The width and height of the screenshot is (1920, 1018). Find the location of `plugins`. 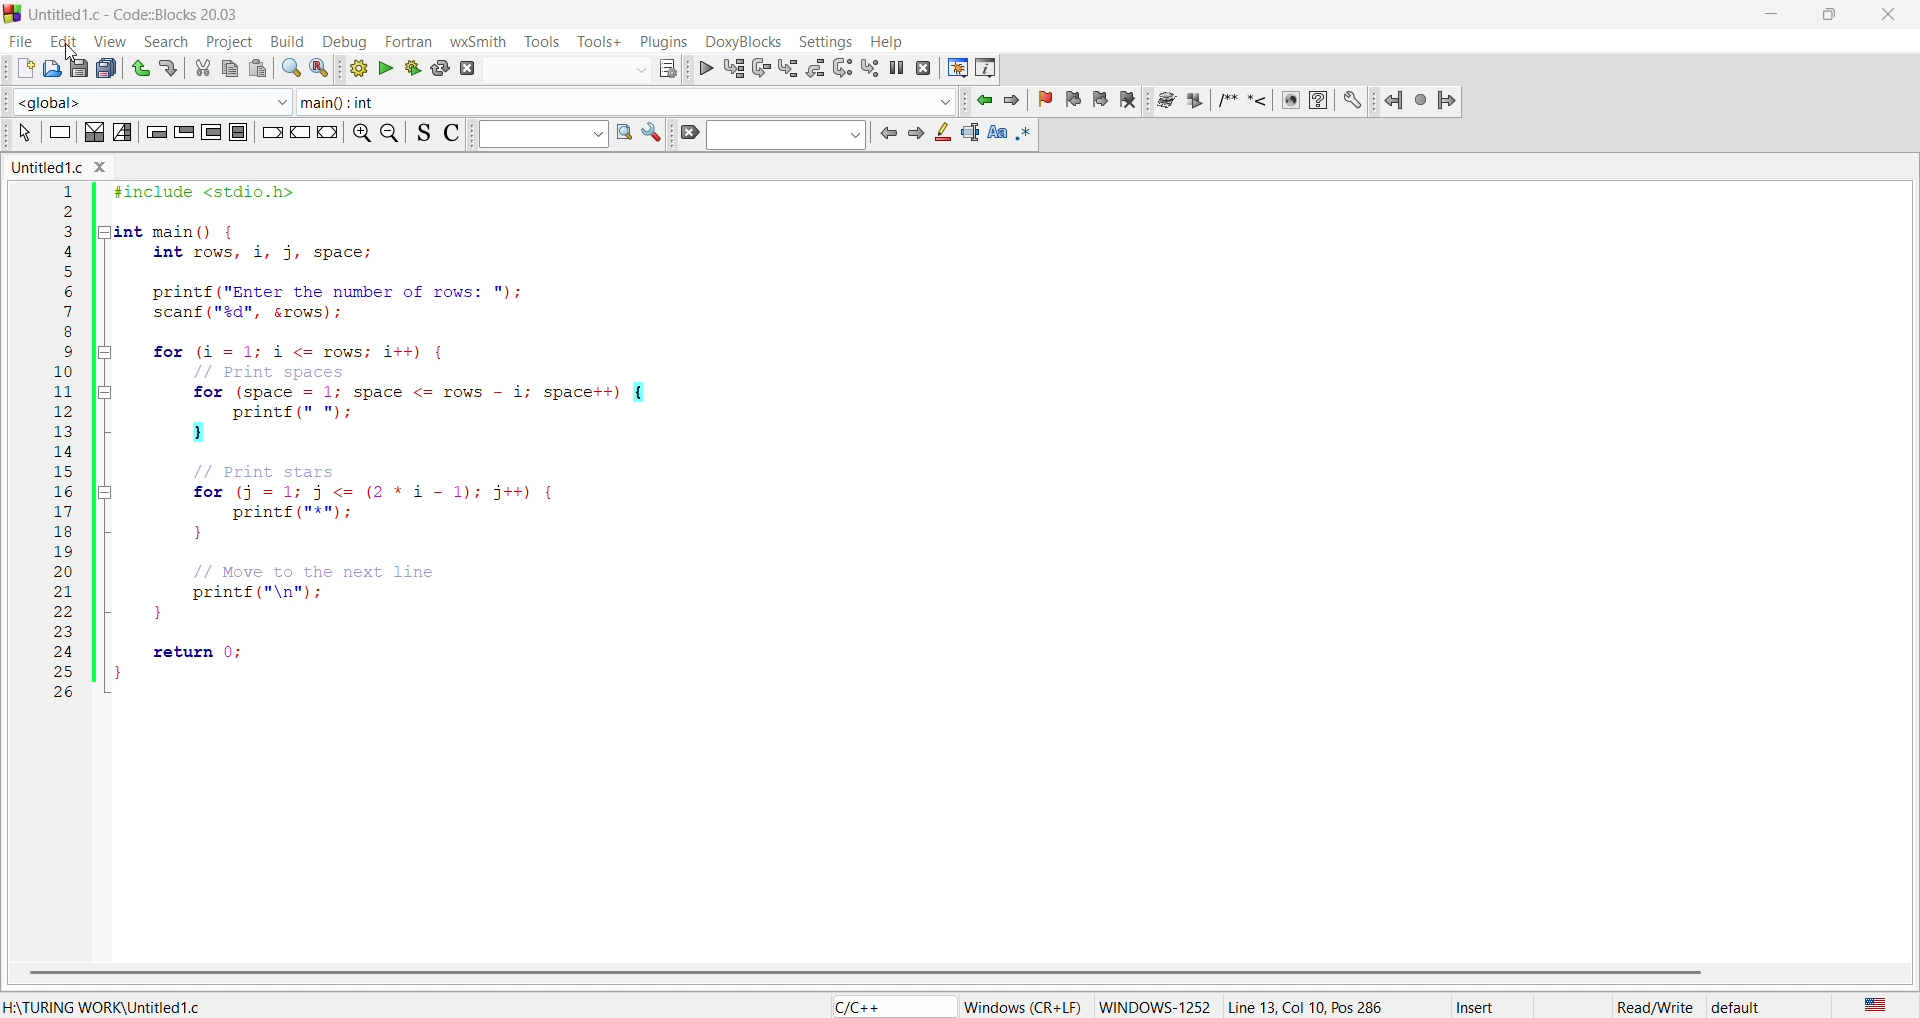

plugins is located at coordinates (662, 41).